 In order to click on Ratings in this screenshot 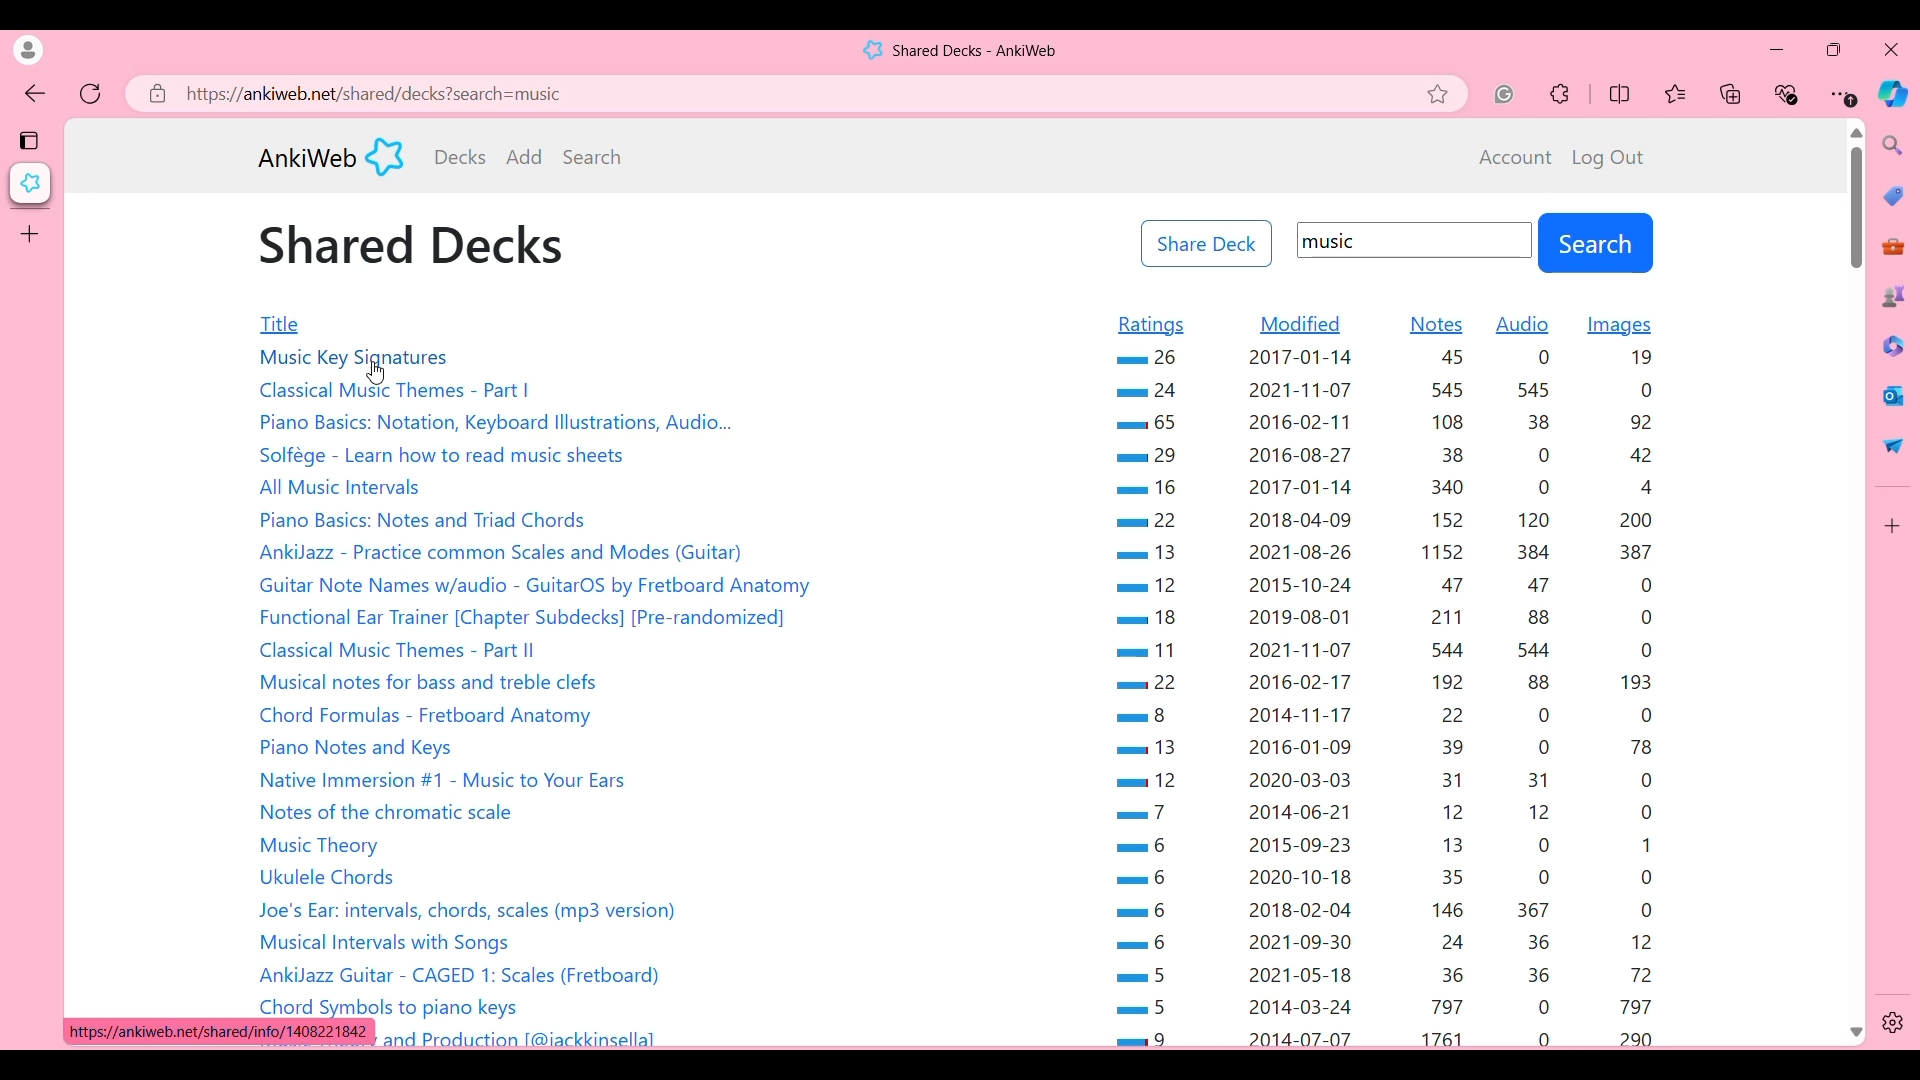, I will do `click(1151, 326)`.